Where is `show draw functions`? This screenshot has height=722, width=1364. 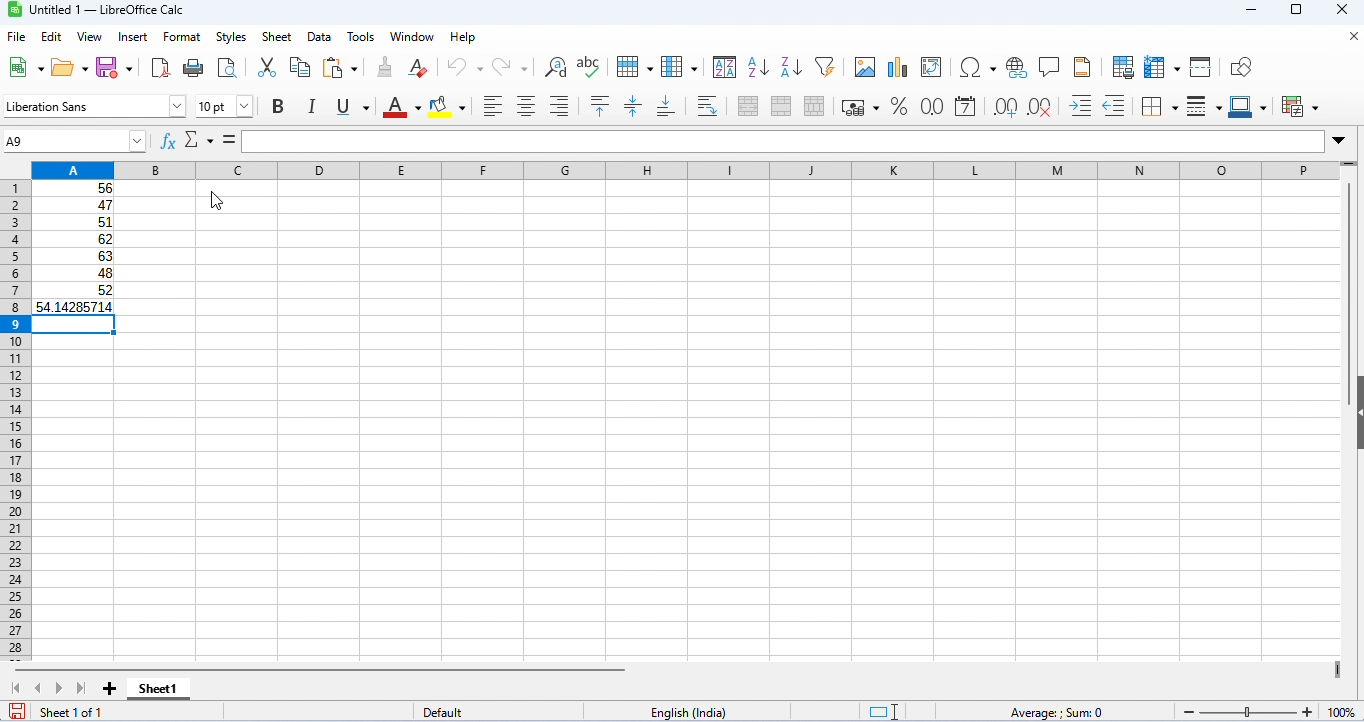 show draw functions is located at coordinates (1242, 68).